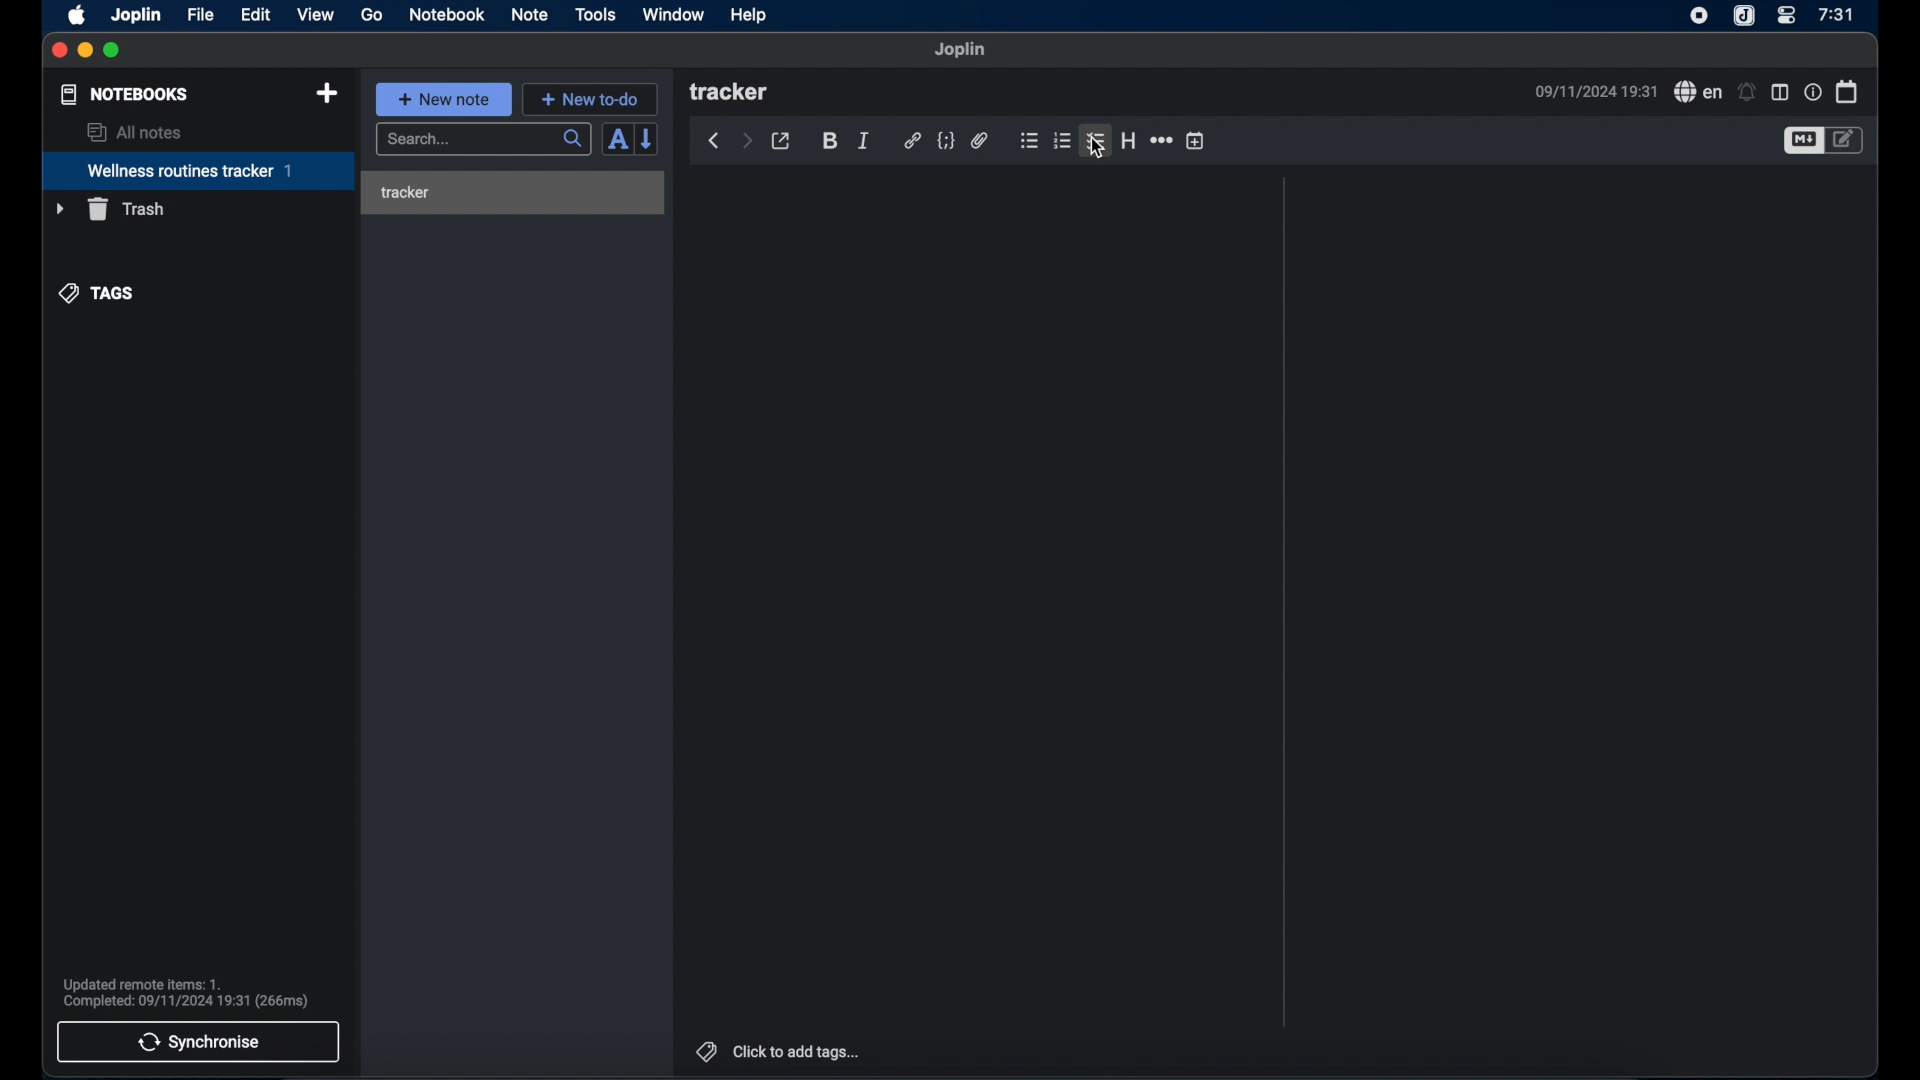 This screenshot has width=1920, height=1080. I want to click on calendar, so click(1847, 91).